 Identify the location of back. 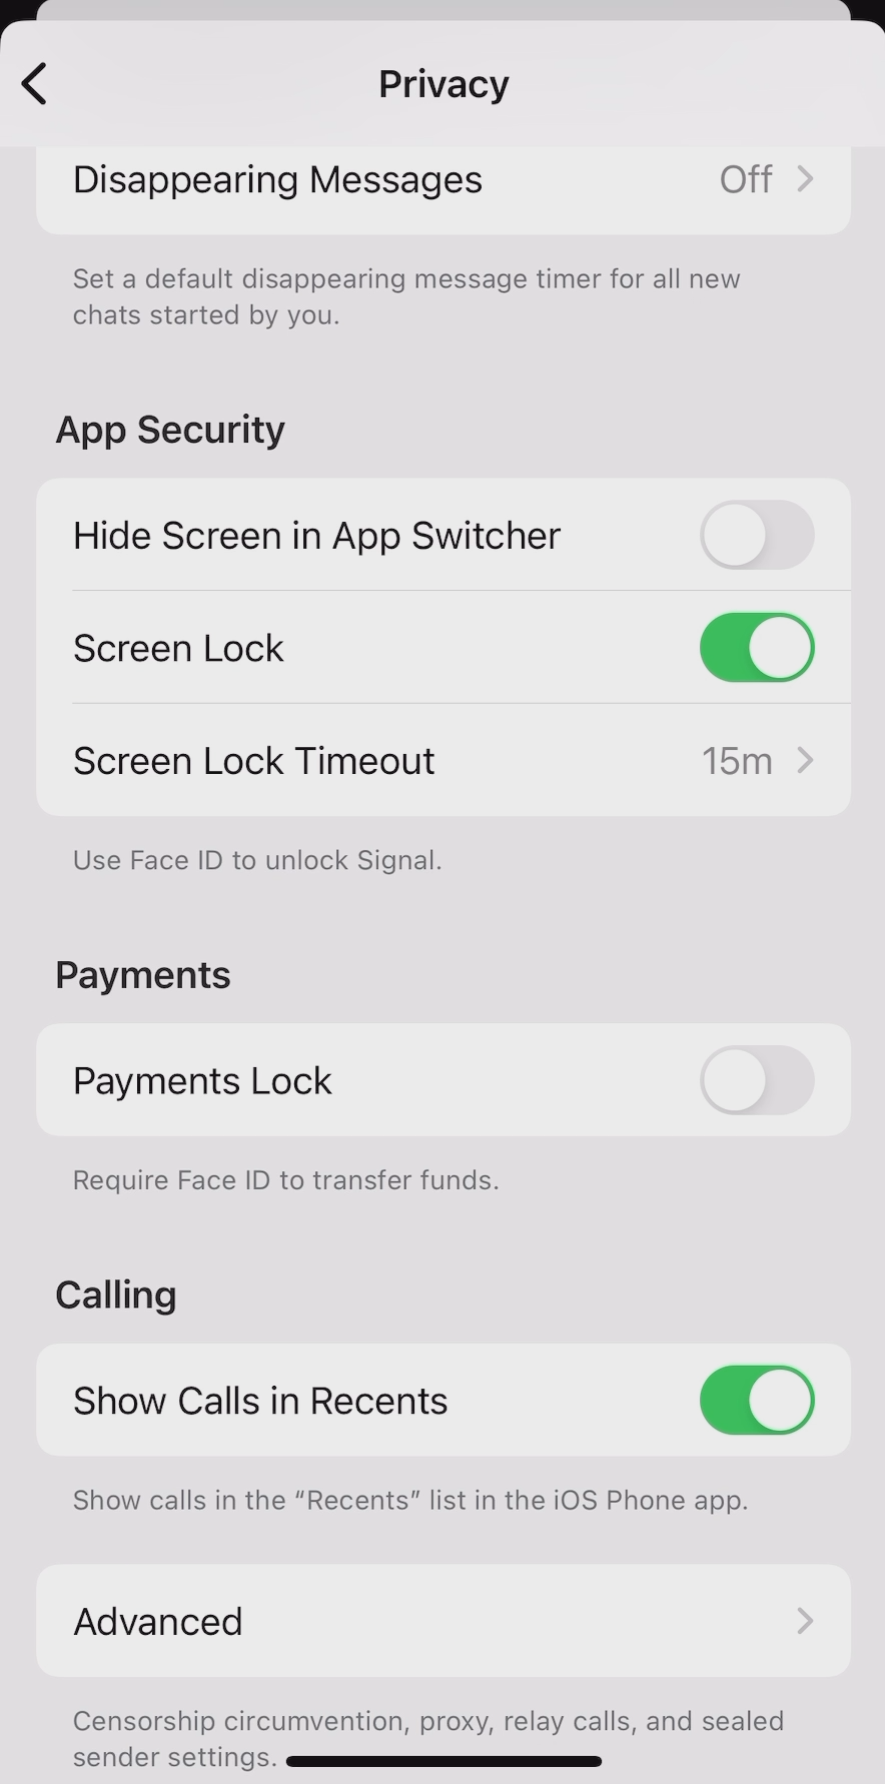
(37, 87).